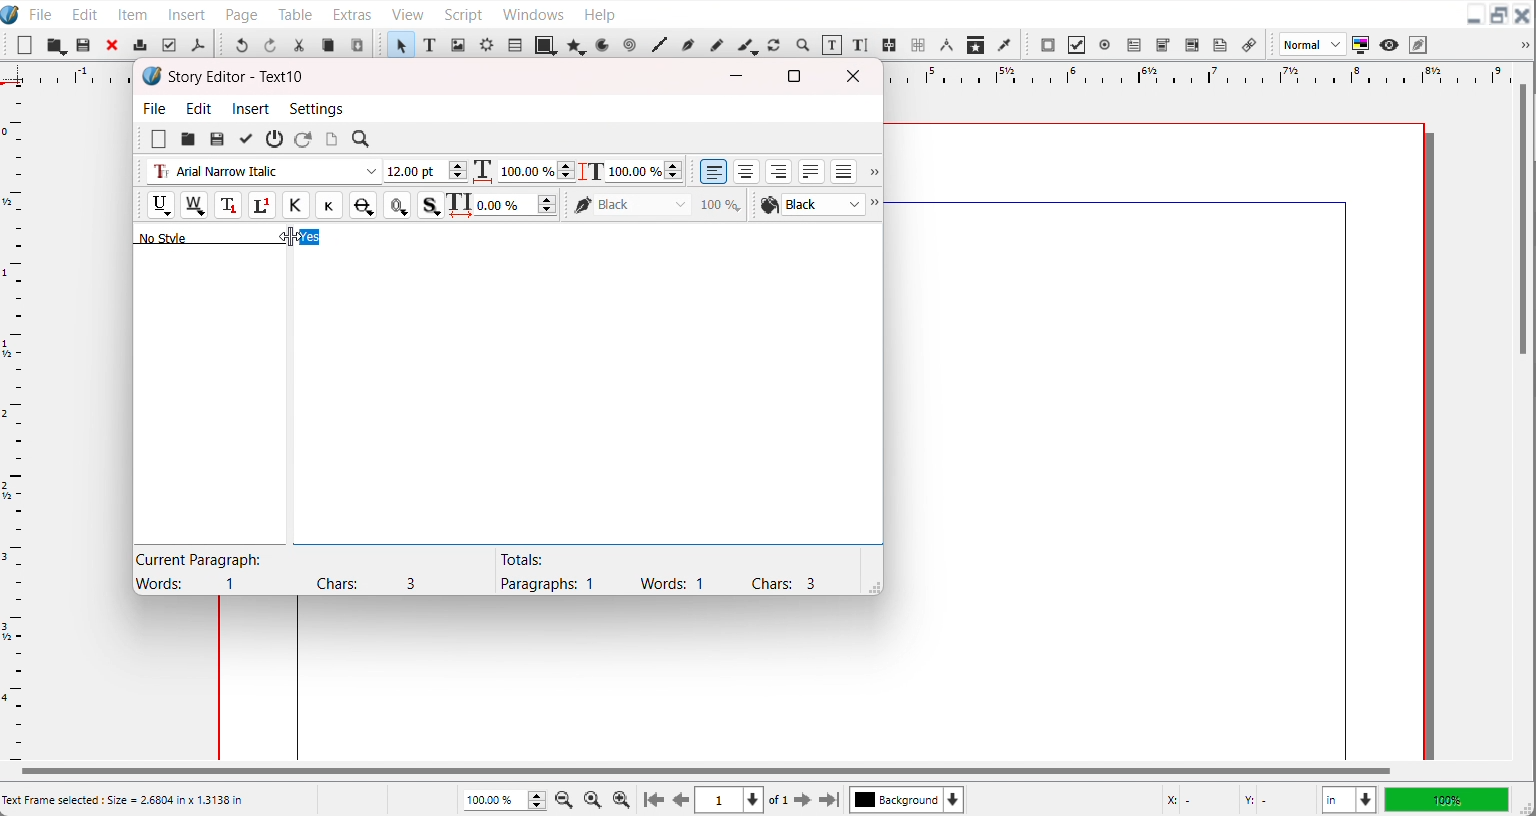 The width and height of the screenshot is (1536, 816). What do you see at coordinates (1162, 45) in the screenshot?
I see `PDF Combo button` at bounding box center [1162, 45].